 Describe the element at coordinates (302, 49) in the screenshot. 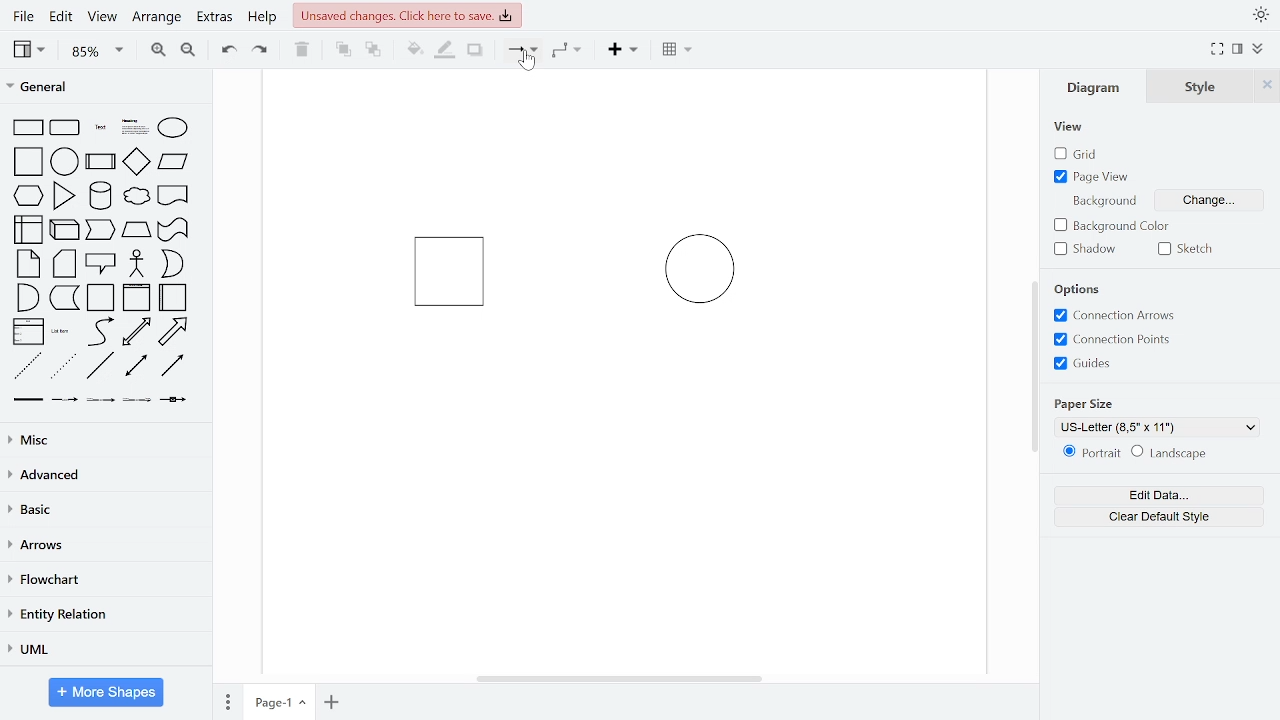

I see `delete` at that location.